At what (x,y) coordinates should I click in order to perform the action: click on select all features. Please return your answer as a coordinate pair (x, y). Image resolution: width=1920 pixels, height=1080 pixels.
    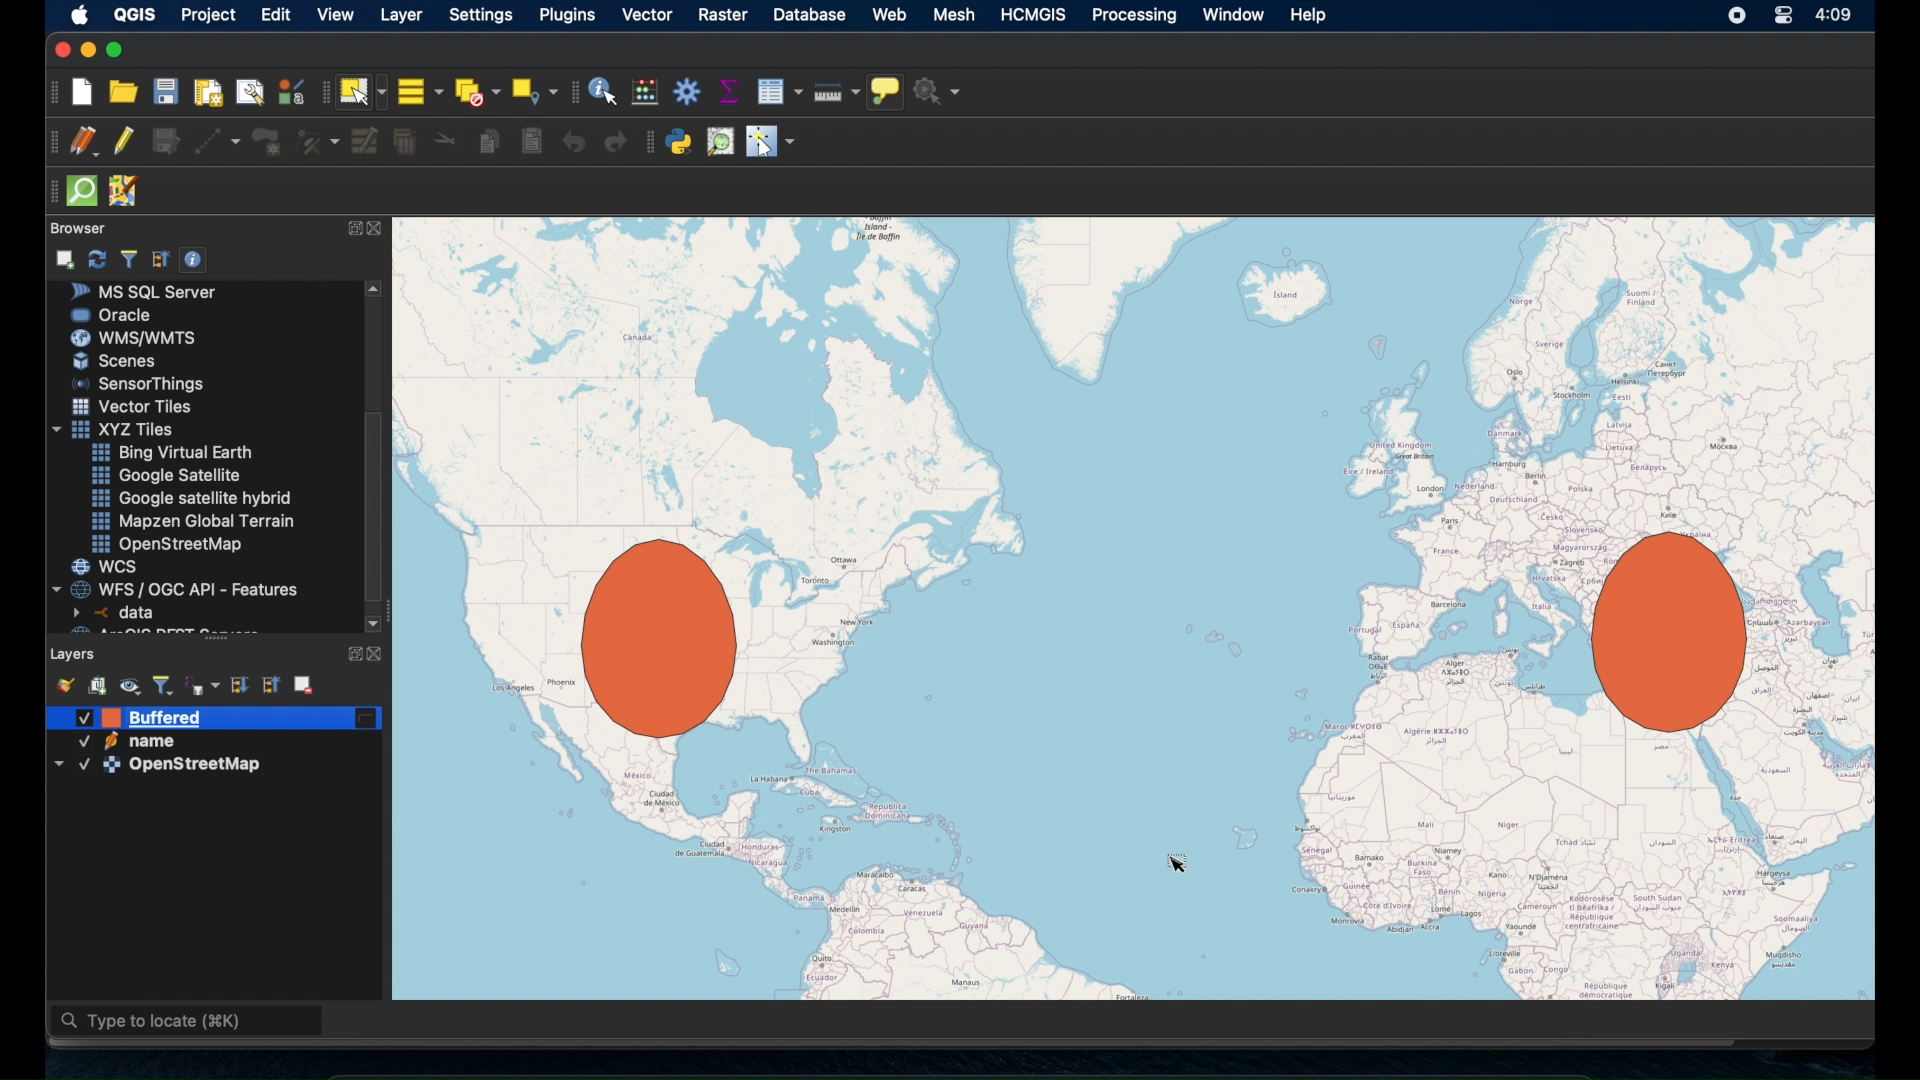
    Looking at the image, I should click on (419, 91).